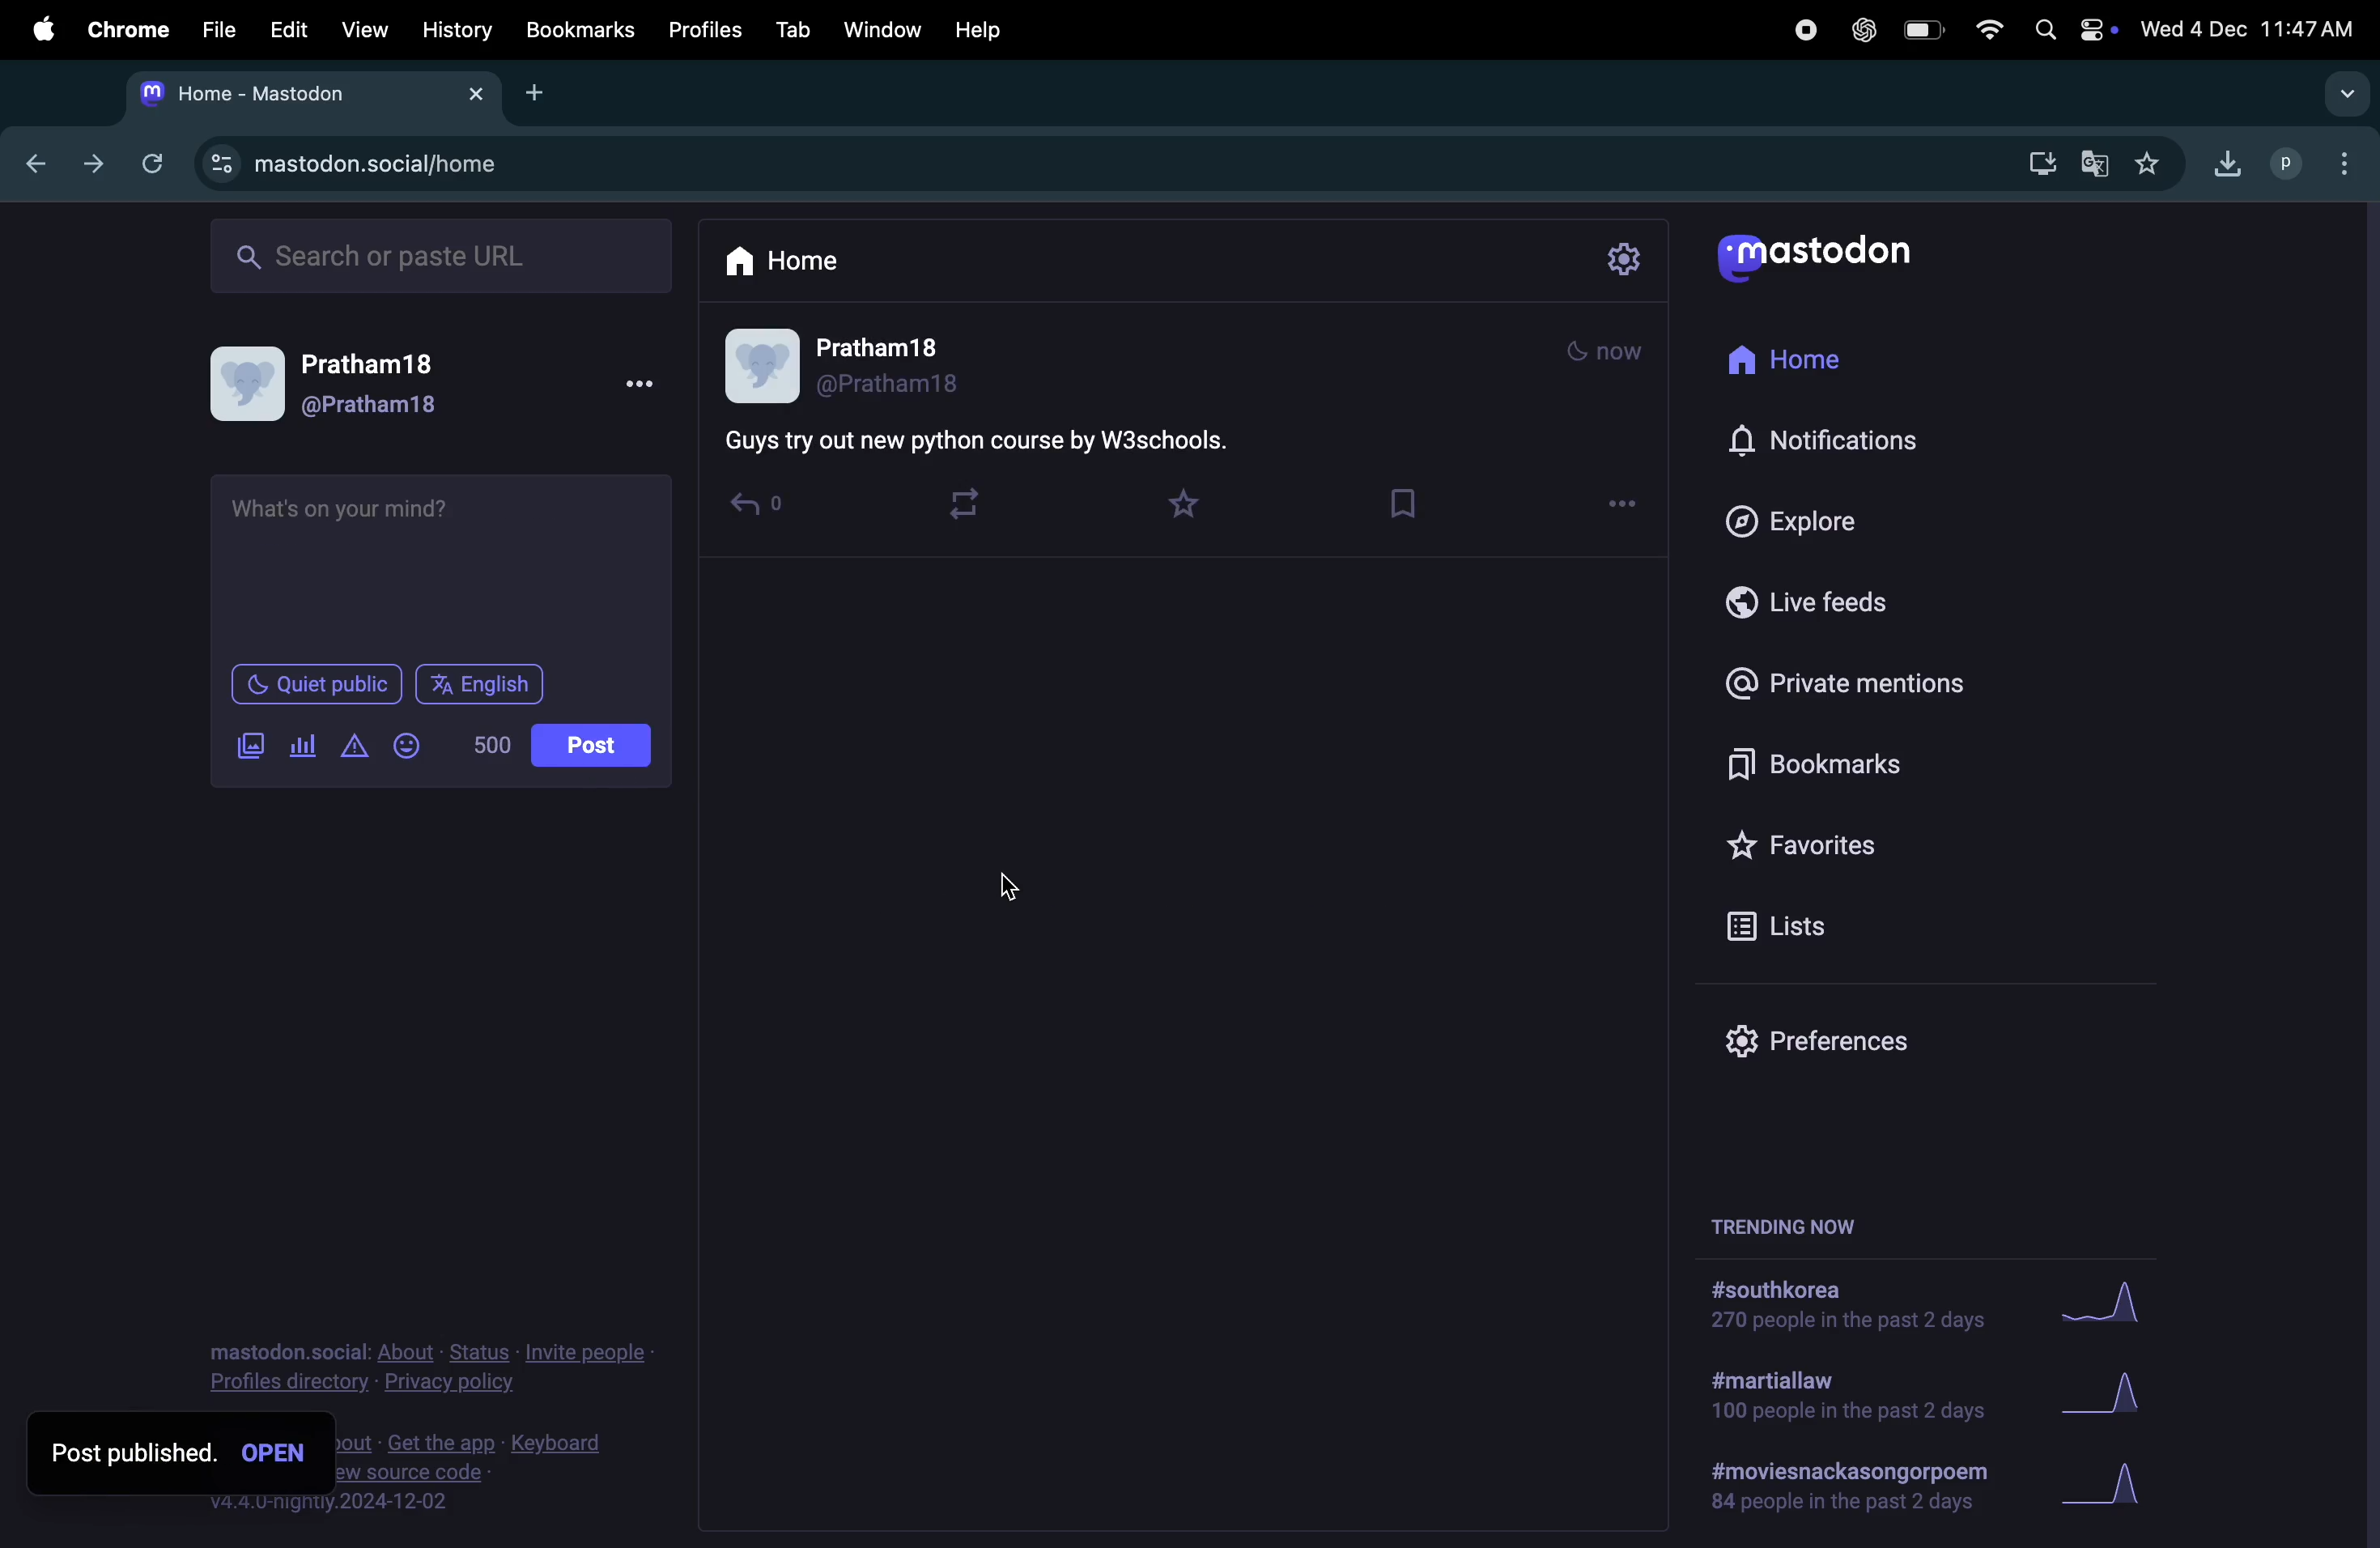  I want to click on backward, so click(41, 159).